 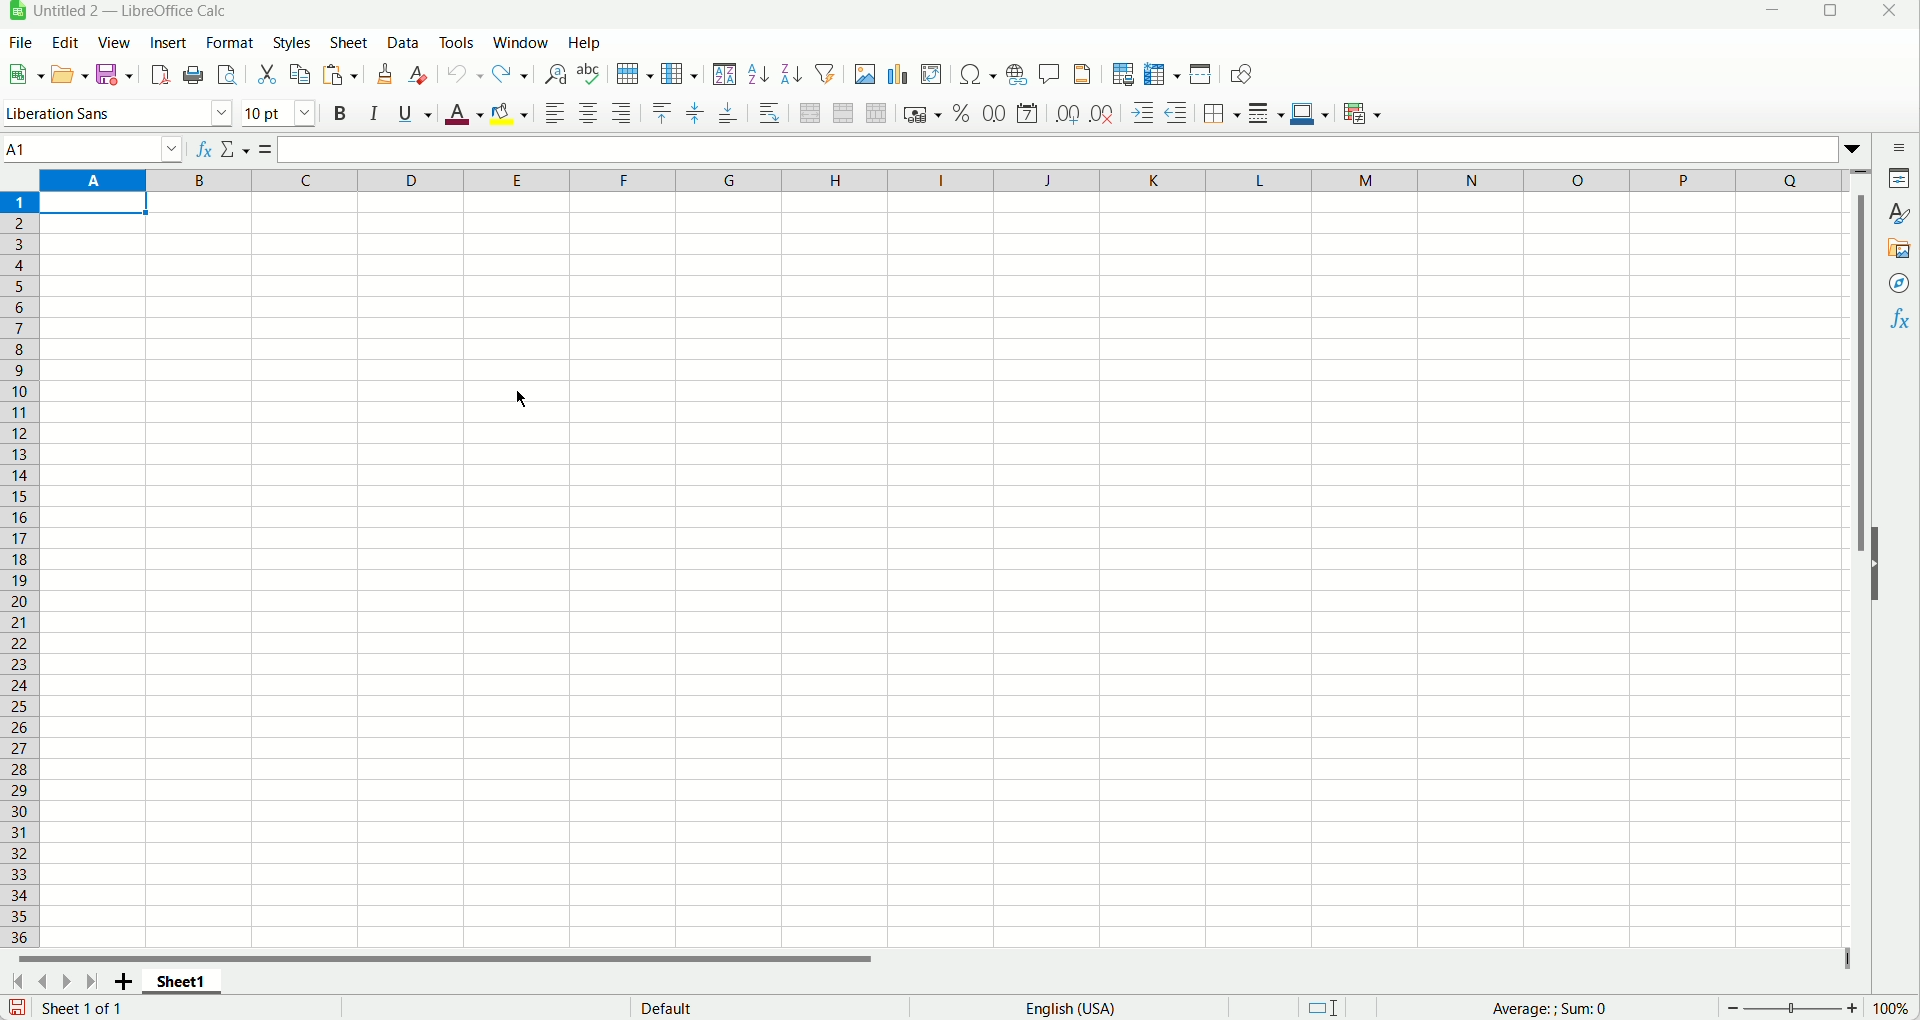 What do you see at coordinates (1101, 114) in the screenshot?
I see `remove decimal place` at bounding box center [1101, 114].